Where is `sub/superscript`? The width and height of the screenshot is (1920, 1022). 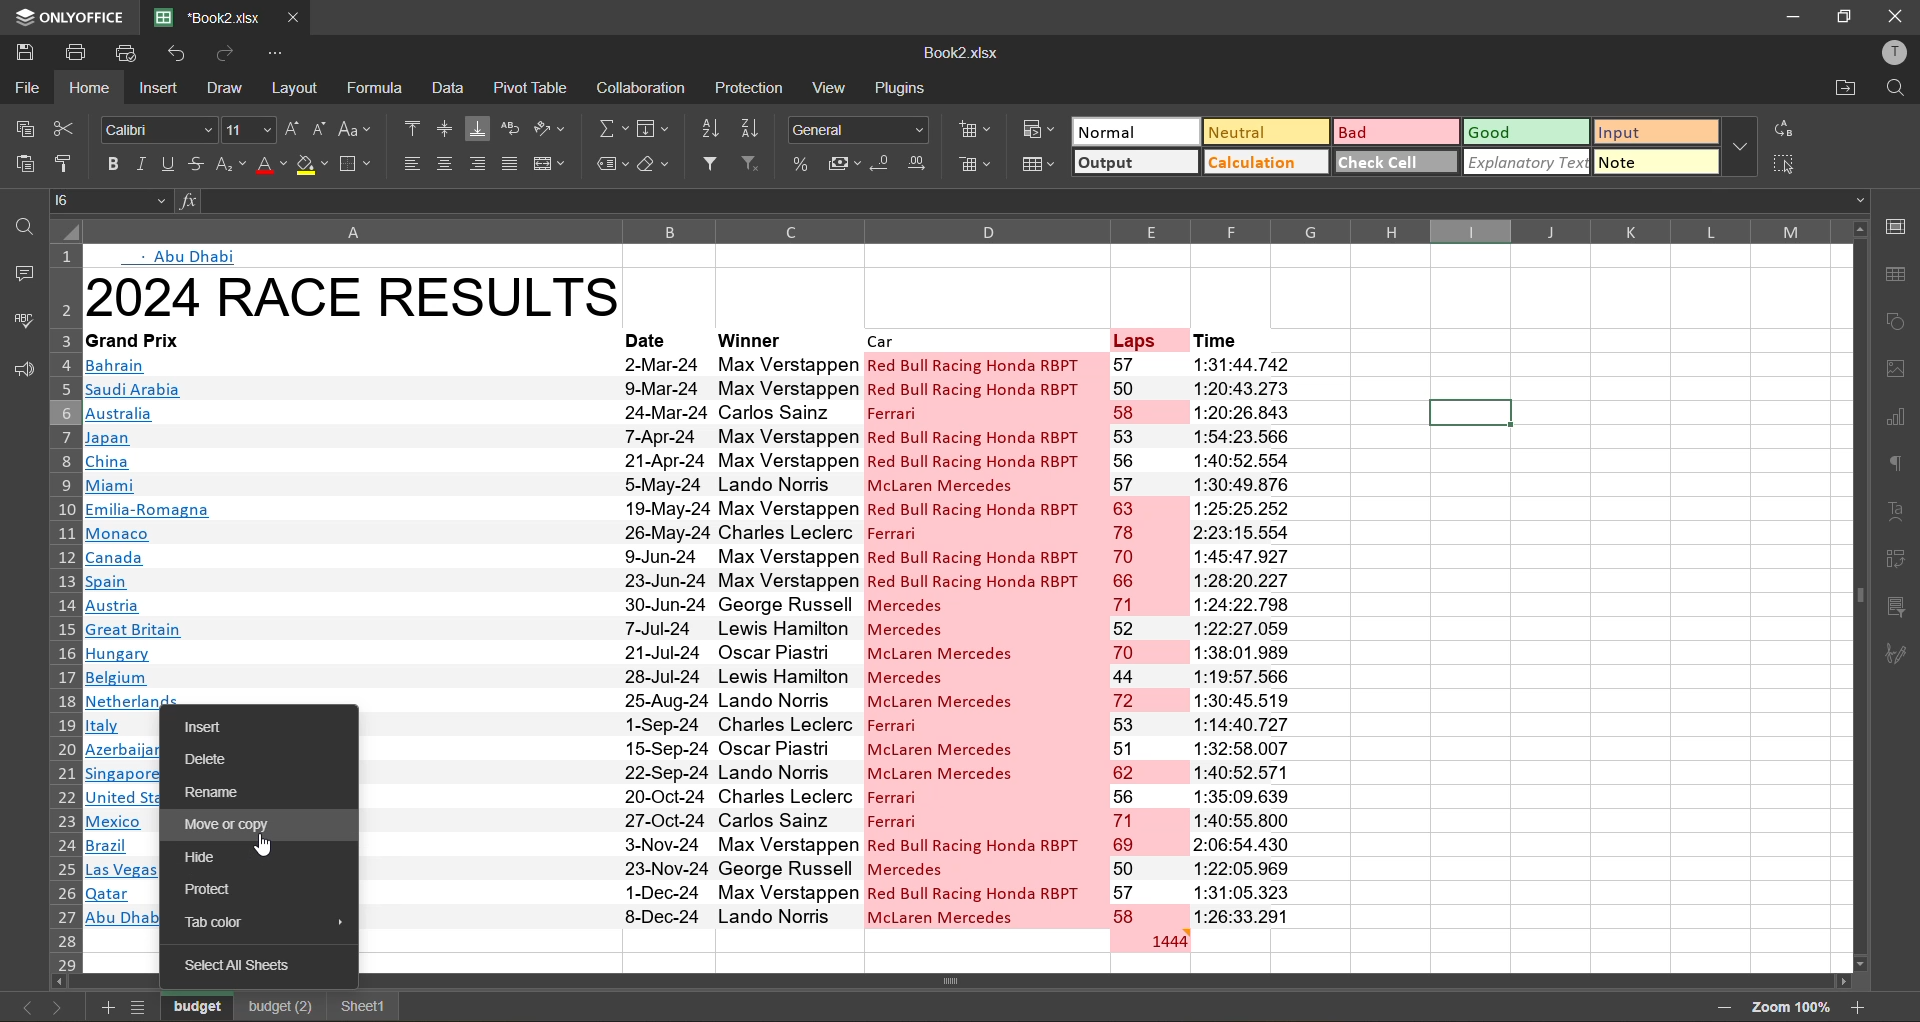
sub/superscript is located at coordinates (230, 166).